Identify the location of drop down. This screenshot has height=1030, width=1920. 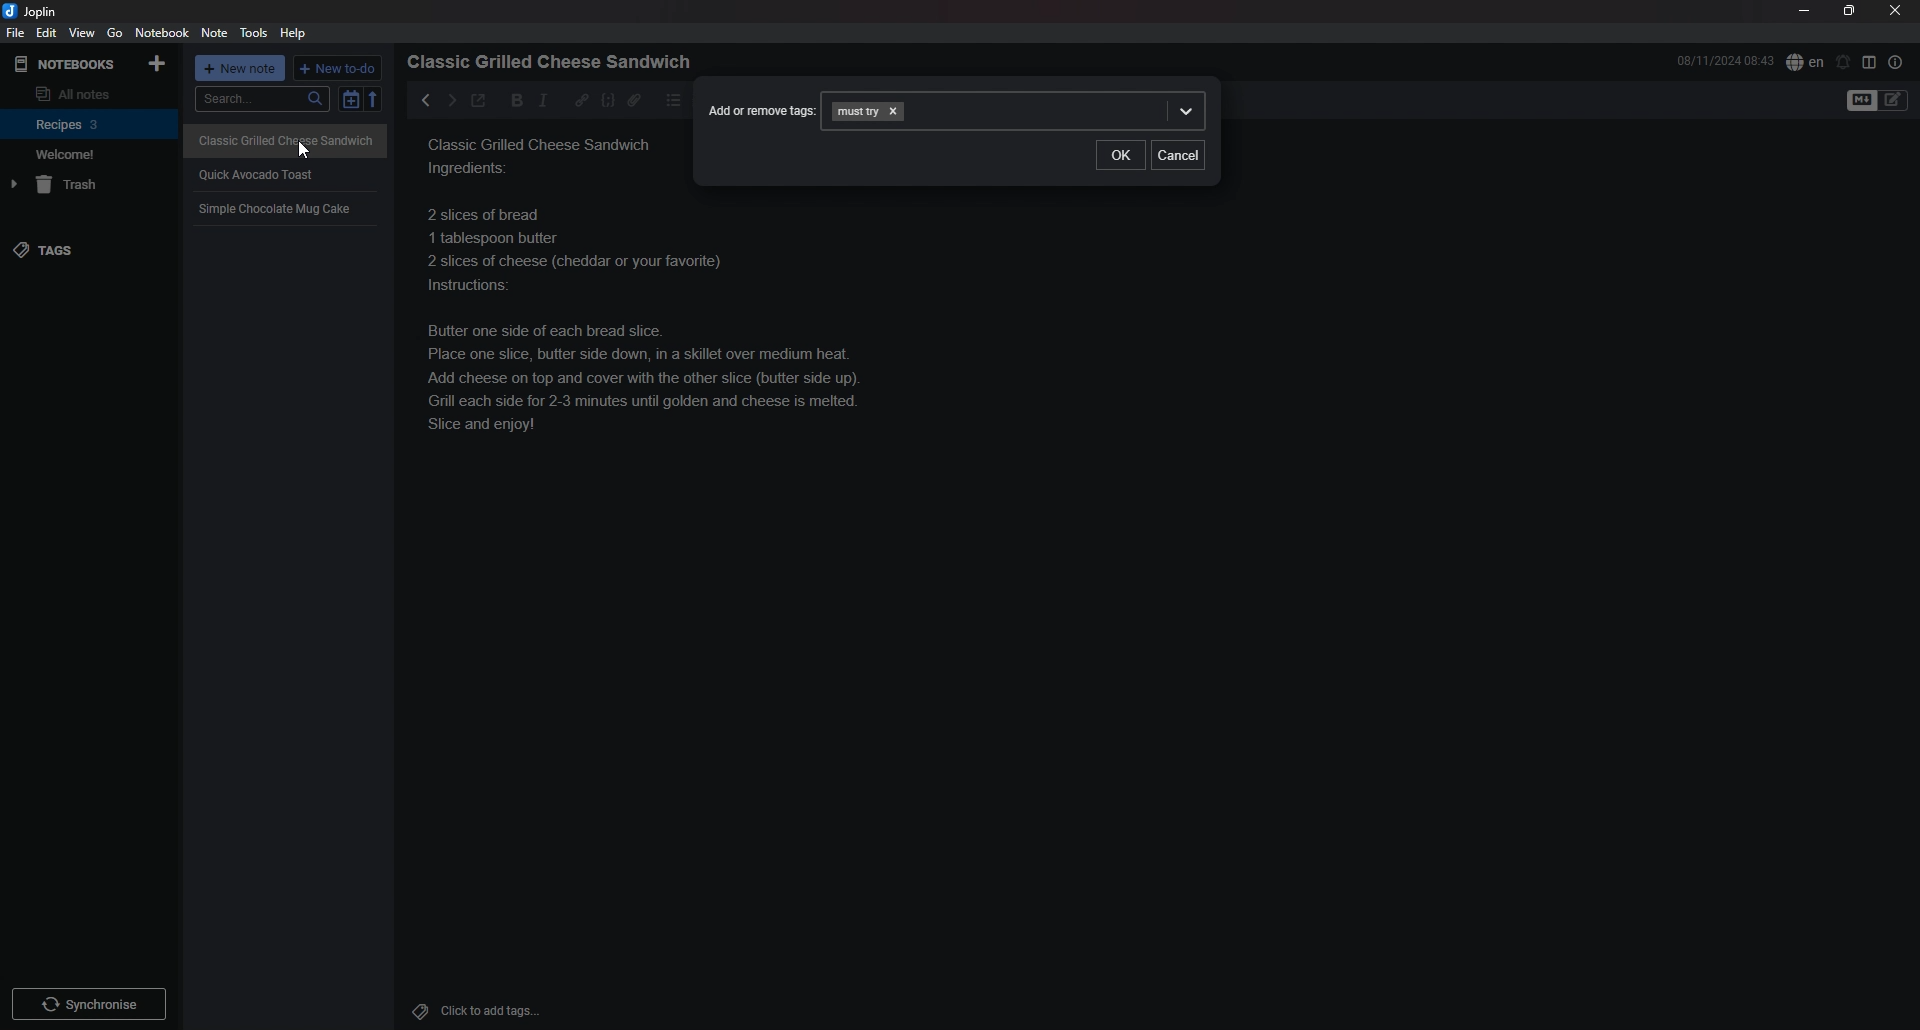
(1188, 109).